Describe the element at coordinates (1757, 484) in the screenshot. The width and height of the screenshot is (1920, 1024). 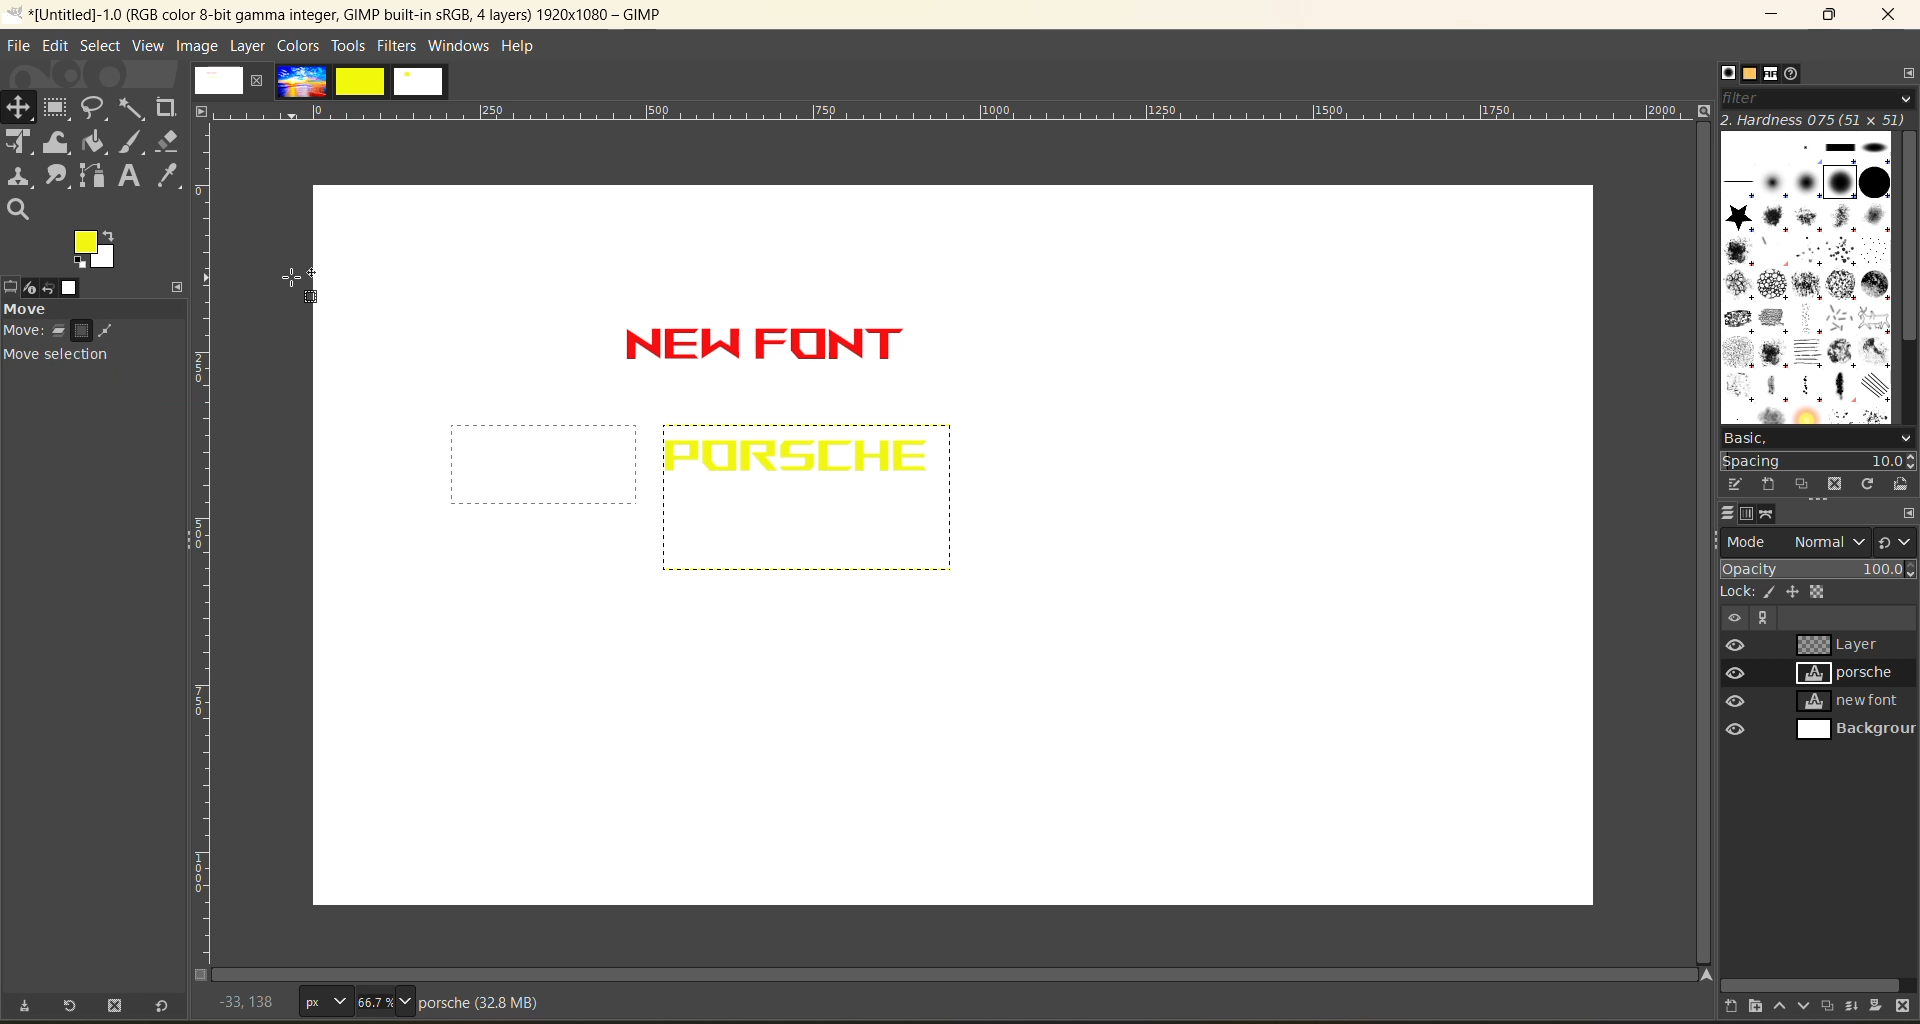
I see `create a brush` at that location.